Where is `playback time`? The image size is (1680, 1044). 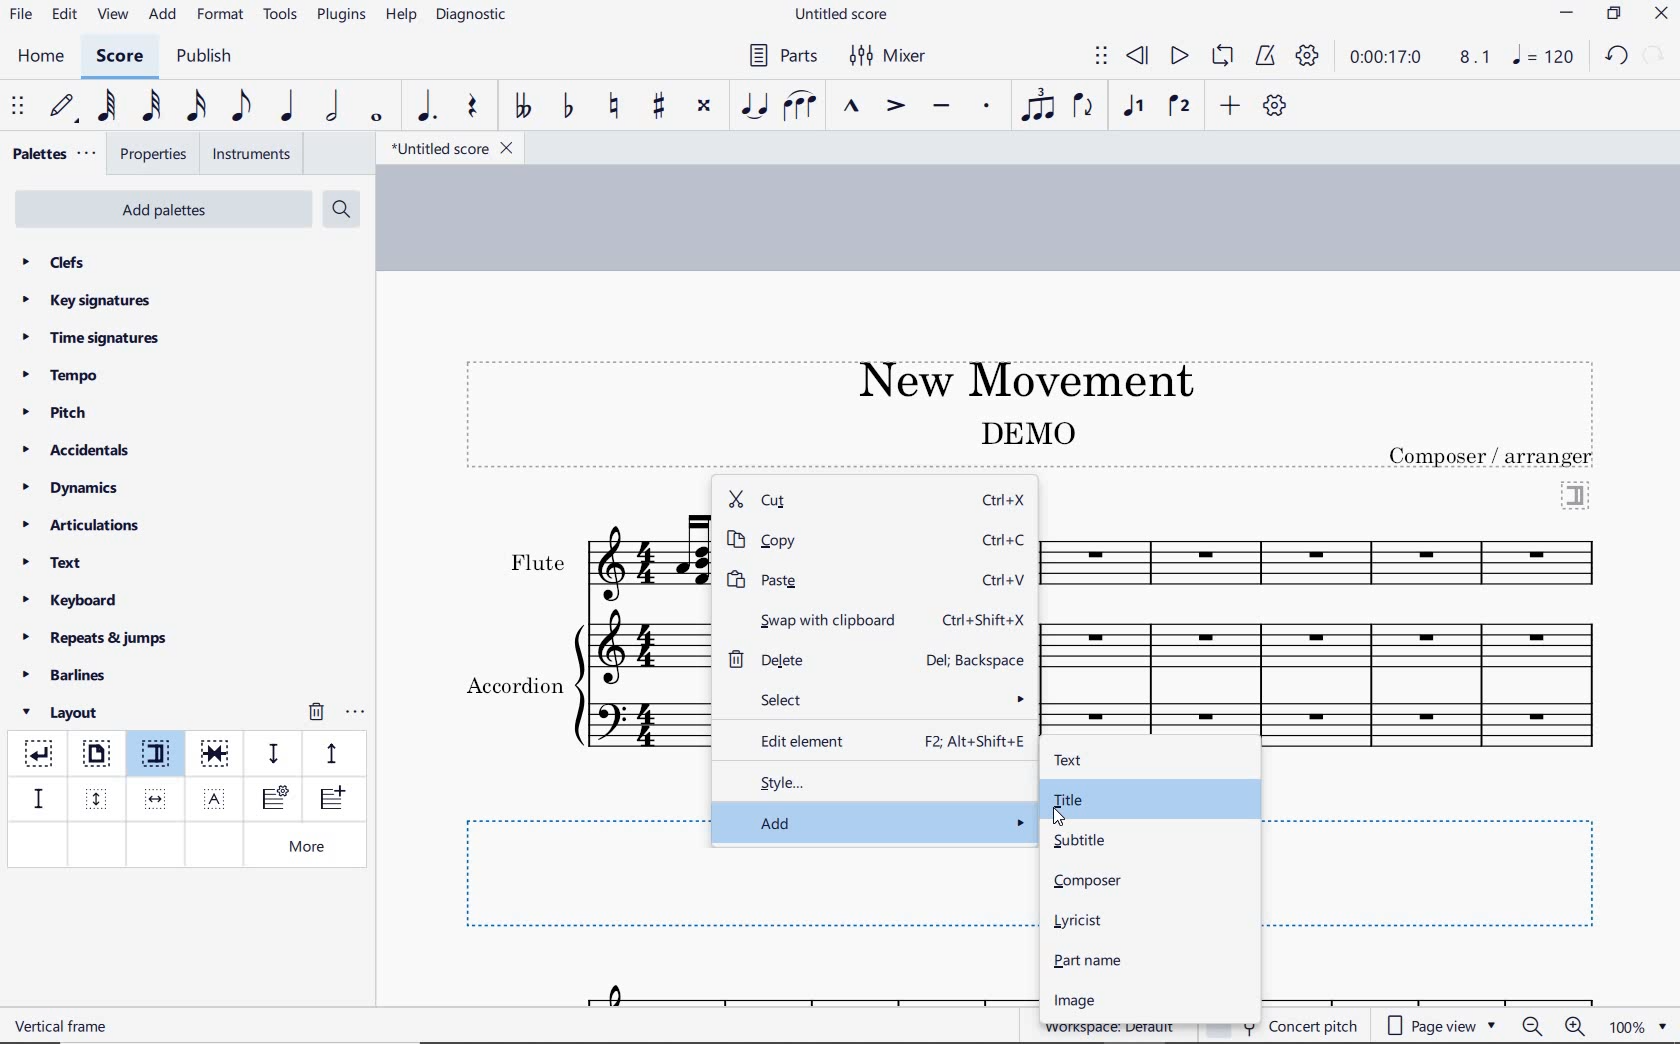 playback time is located at coordinates (1386, 57).